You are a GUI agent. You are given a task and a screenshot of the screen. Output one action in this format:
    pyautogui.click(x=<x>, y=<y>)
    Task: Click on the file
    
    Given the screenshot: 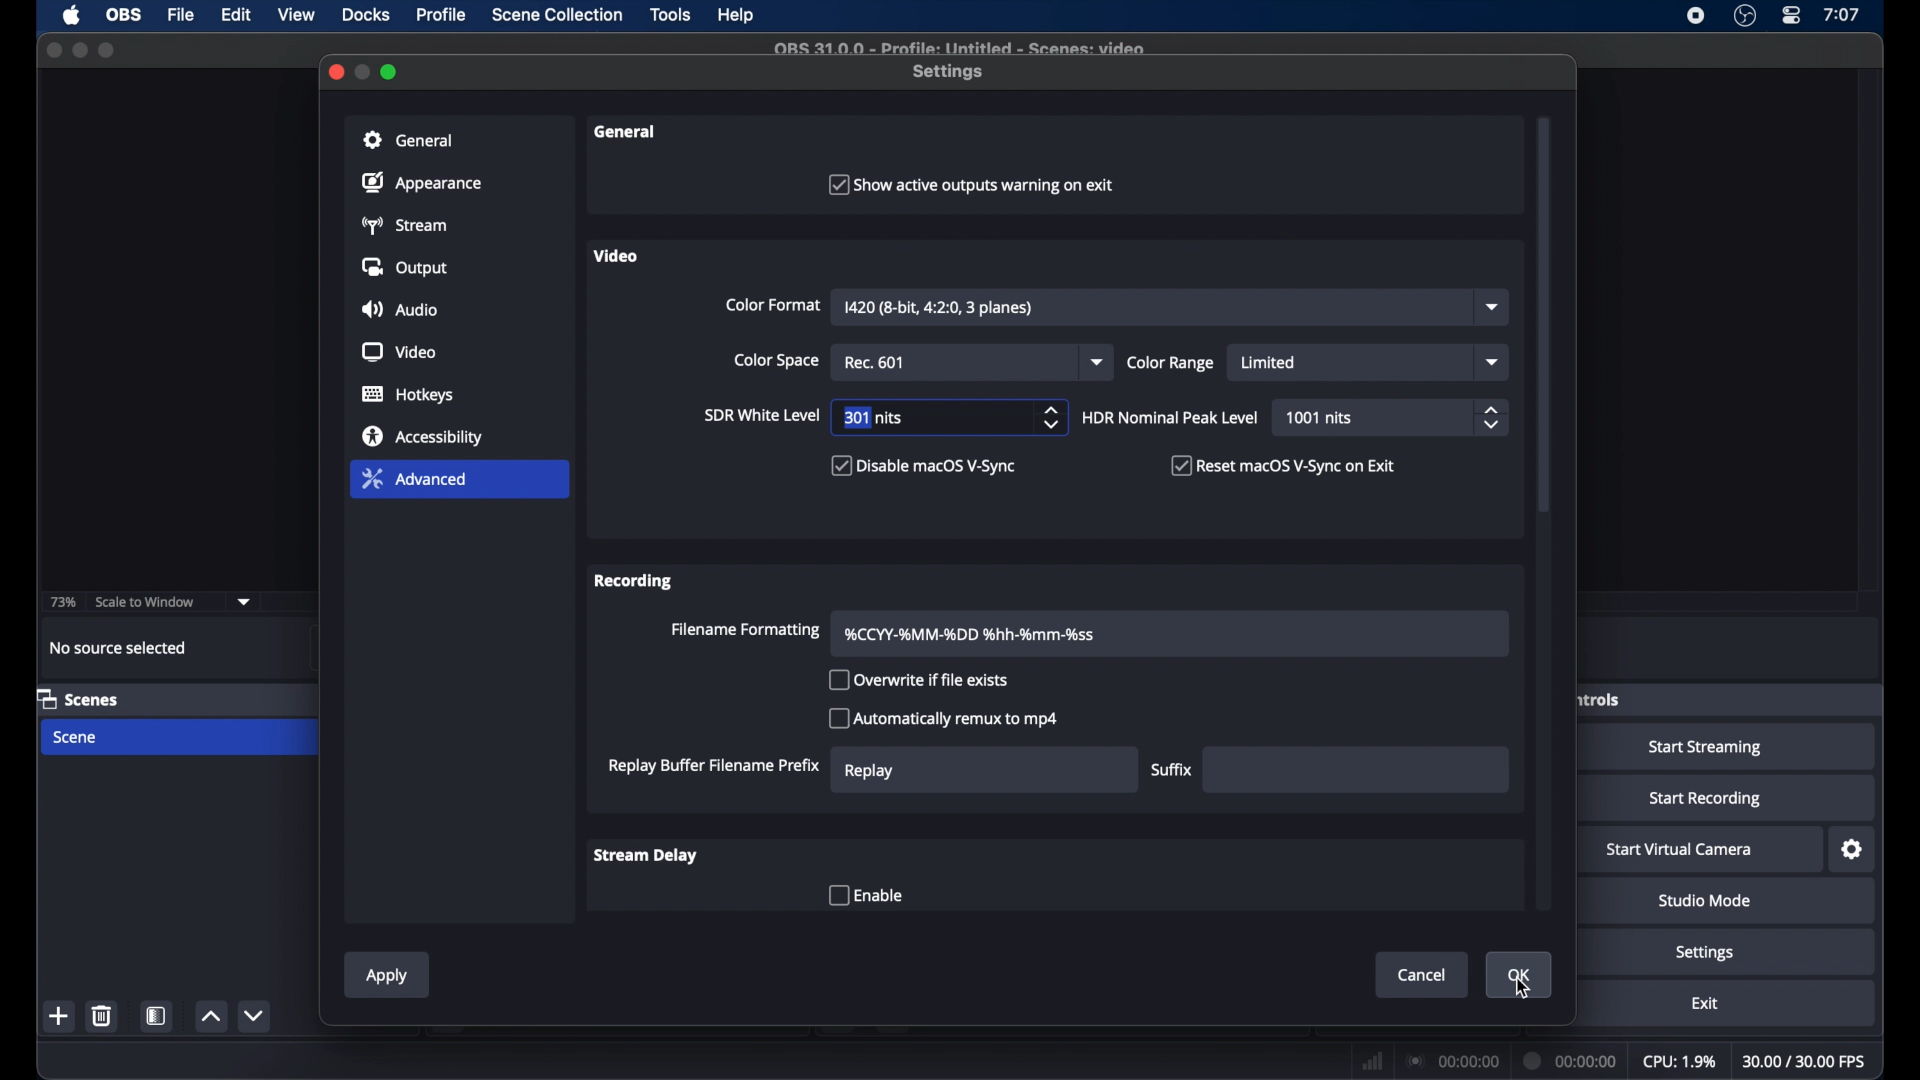 What is the action you would take?
    pyautogui.click(x=182, y=14)
    